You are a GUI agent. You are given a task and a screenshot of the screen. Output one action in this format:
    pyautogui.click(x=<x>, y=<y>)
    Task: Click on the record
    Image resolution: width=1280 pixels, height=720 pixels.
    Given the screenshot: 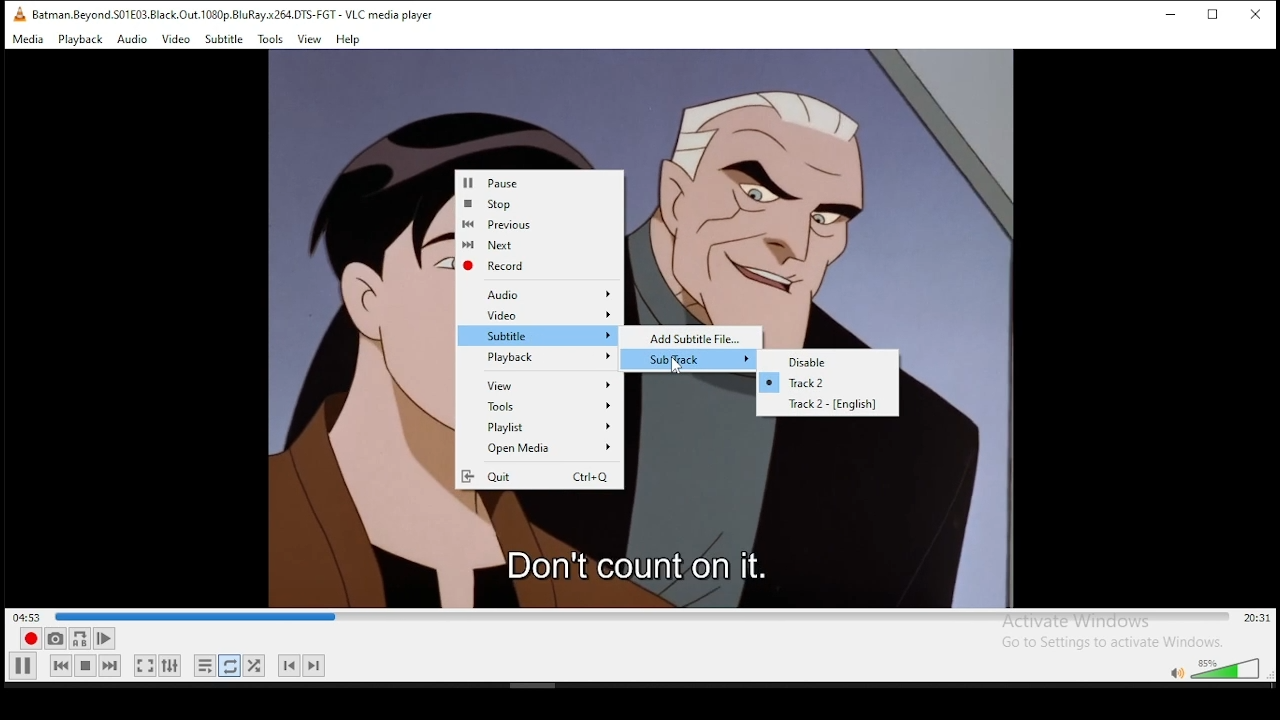 What is the action you would take?
    pyautogui.click(x=30, y=639)
    